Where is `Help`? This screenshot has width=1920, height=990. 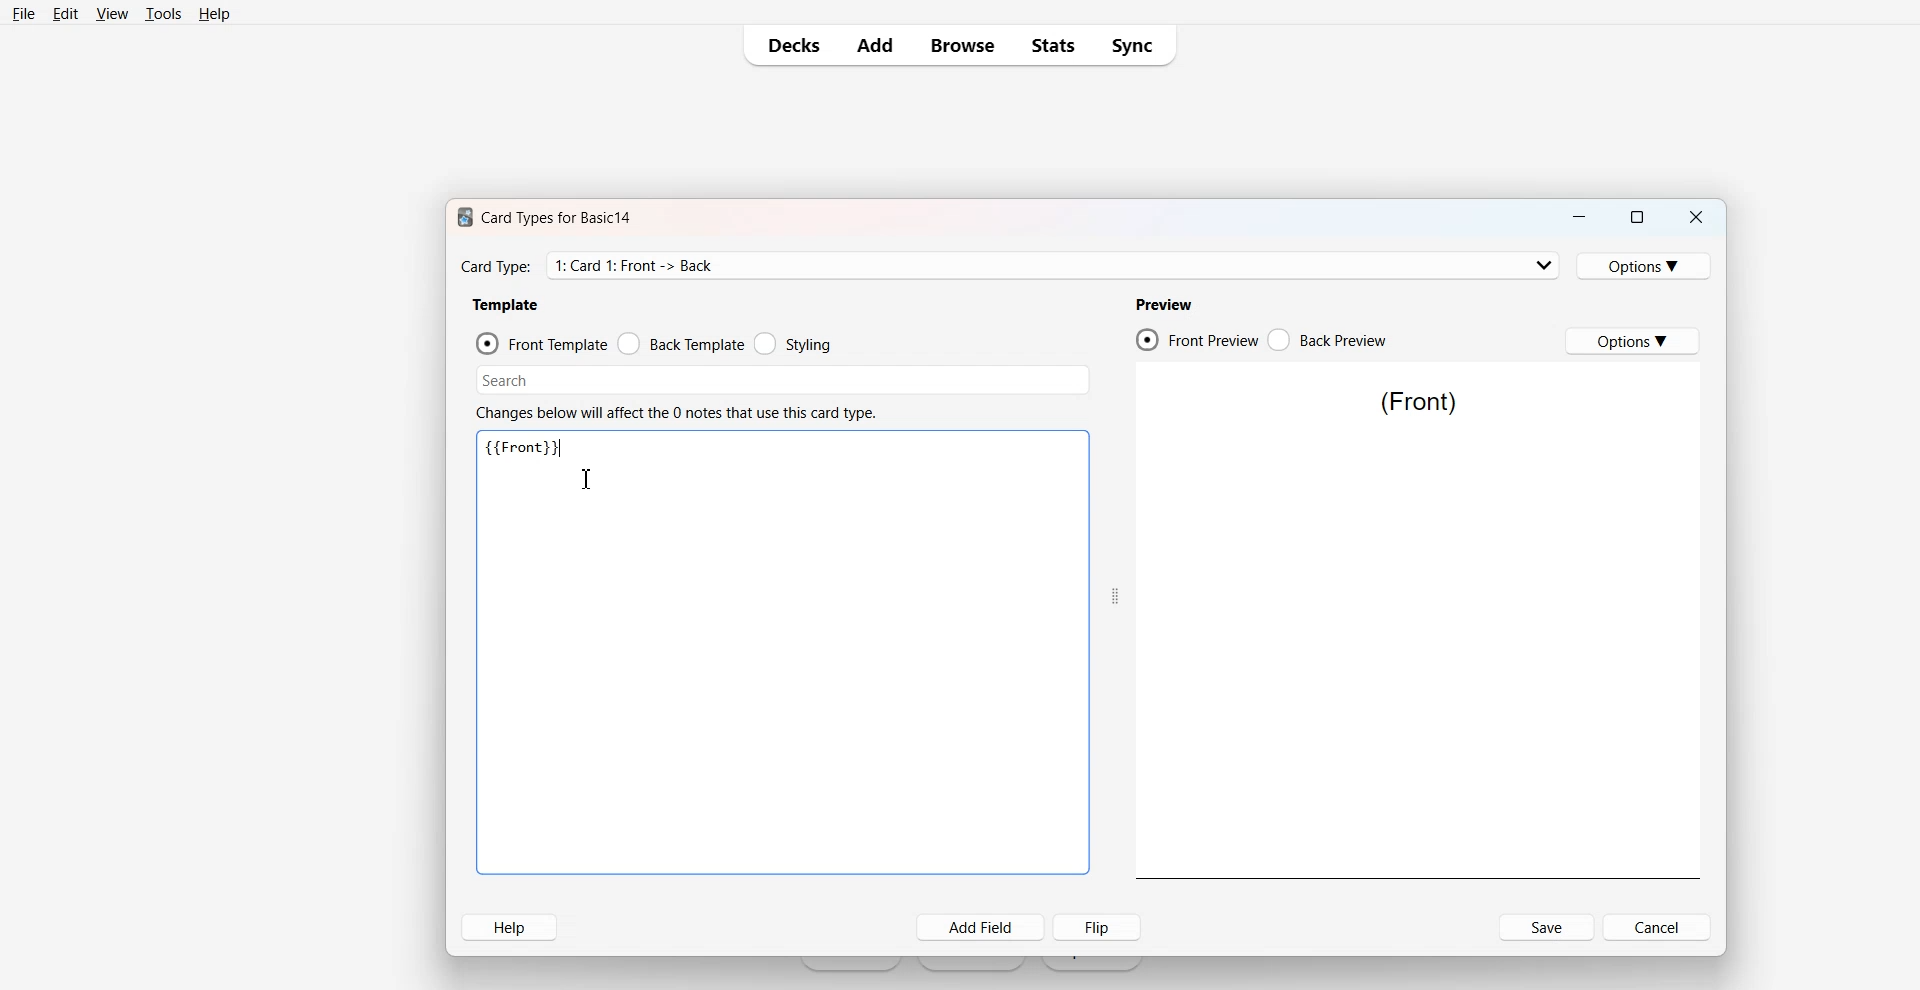 Help is located at coordinates (510, 927).